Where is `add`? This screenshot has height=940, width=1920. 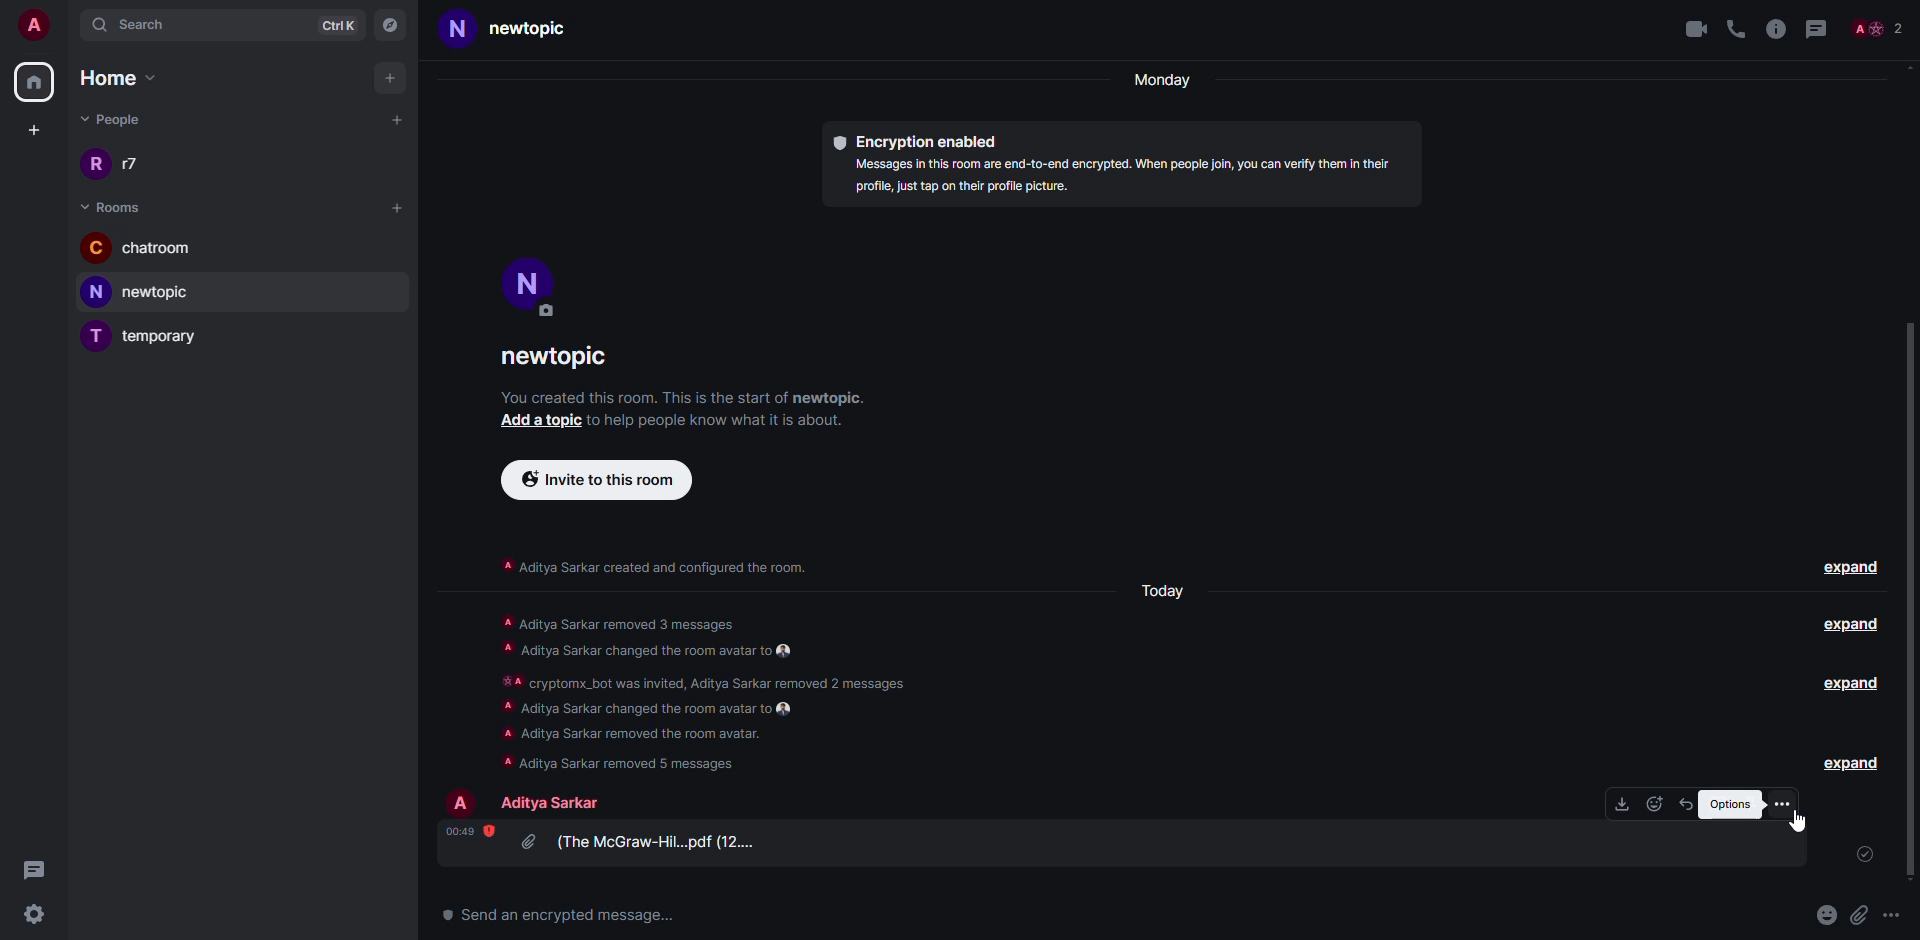
add is located at coordinates (400, 207).